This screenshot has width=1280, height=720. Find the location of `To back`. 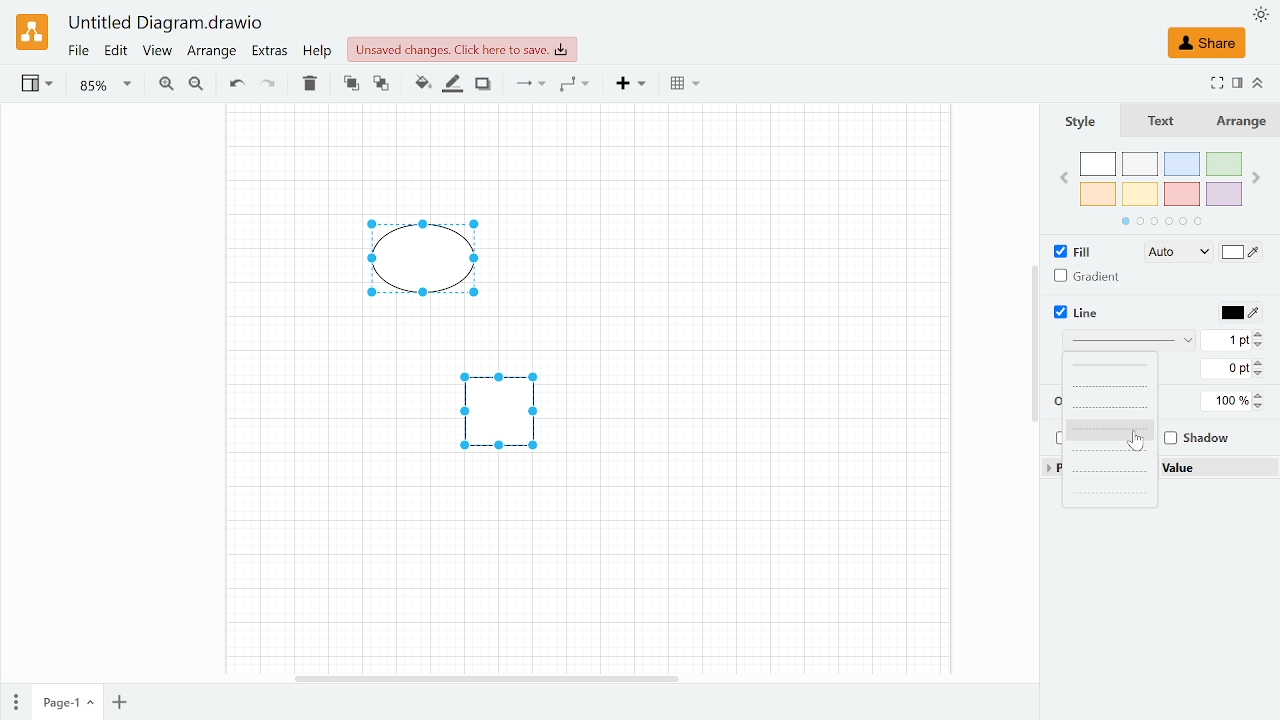

To back is located at coordinates (381, 84).